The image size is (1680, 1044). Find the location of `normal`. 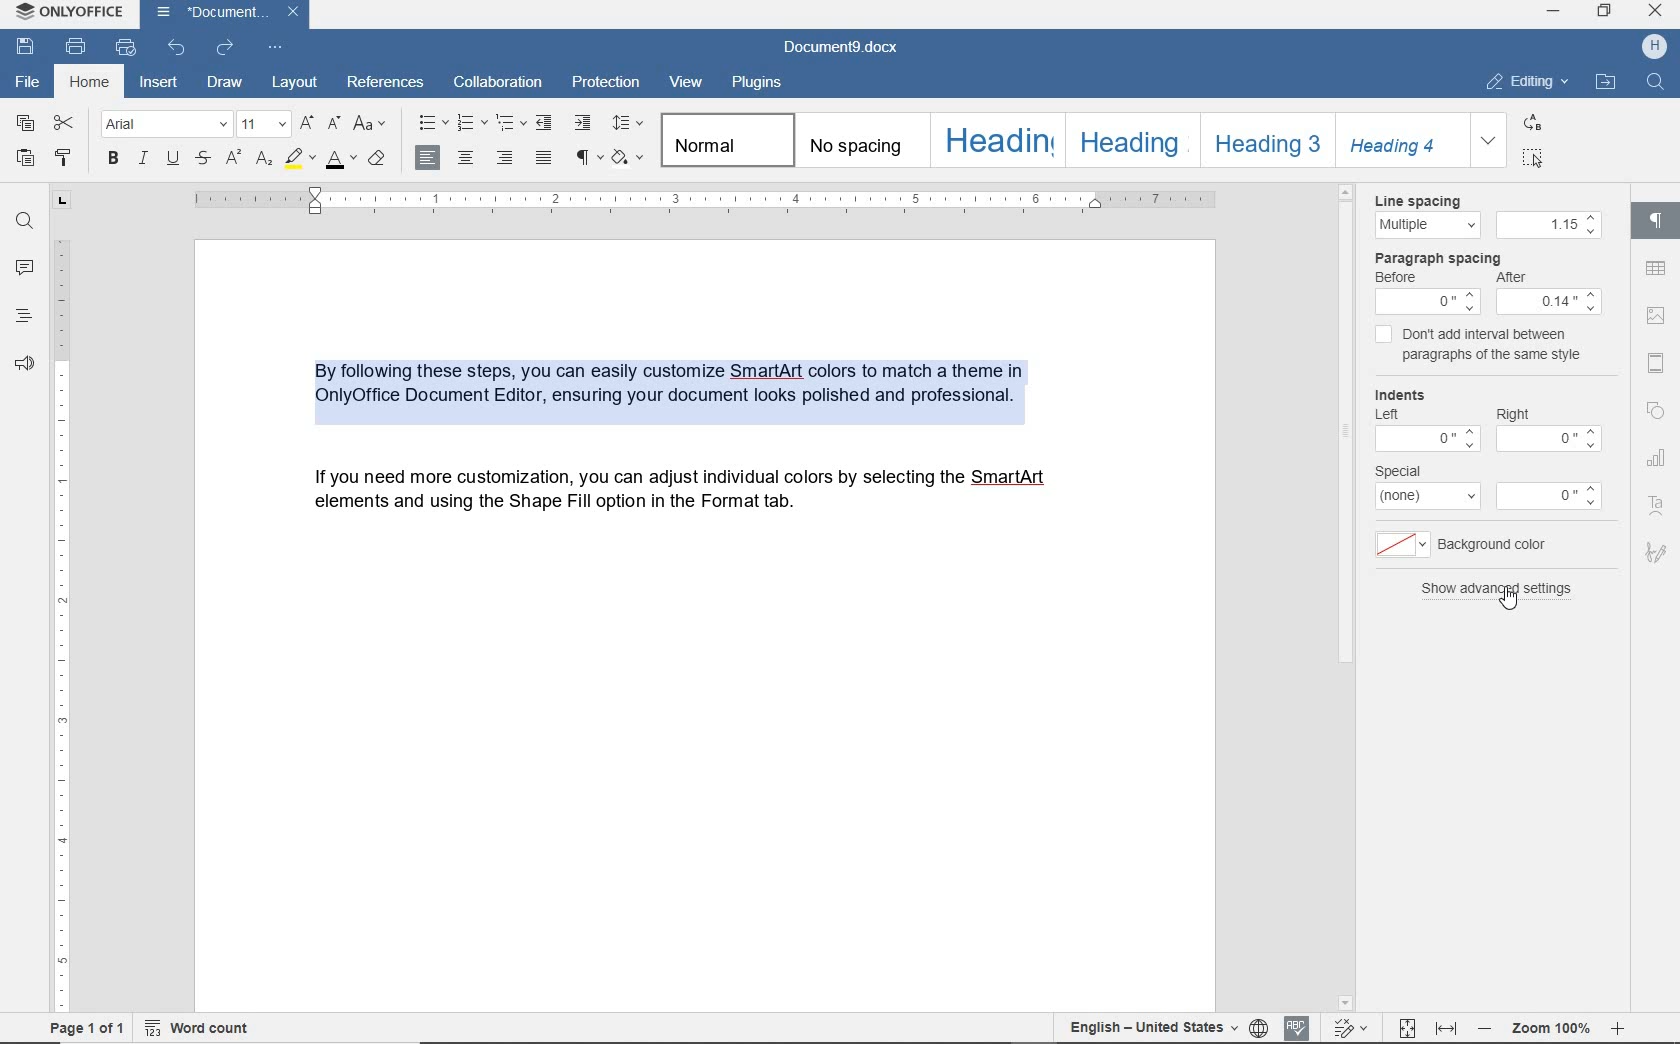

normal is located at coordinates (726, 139).